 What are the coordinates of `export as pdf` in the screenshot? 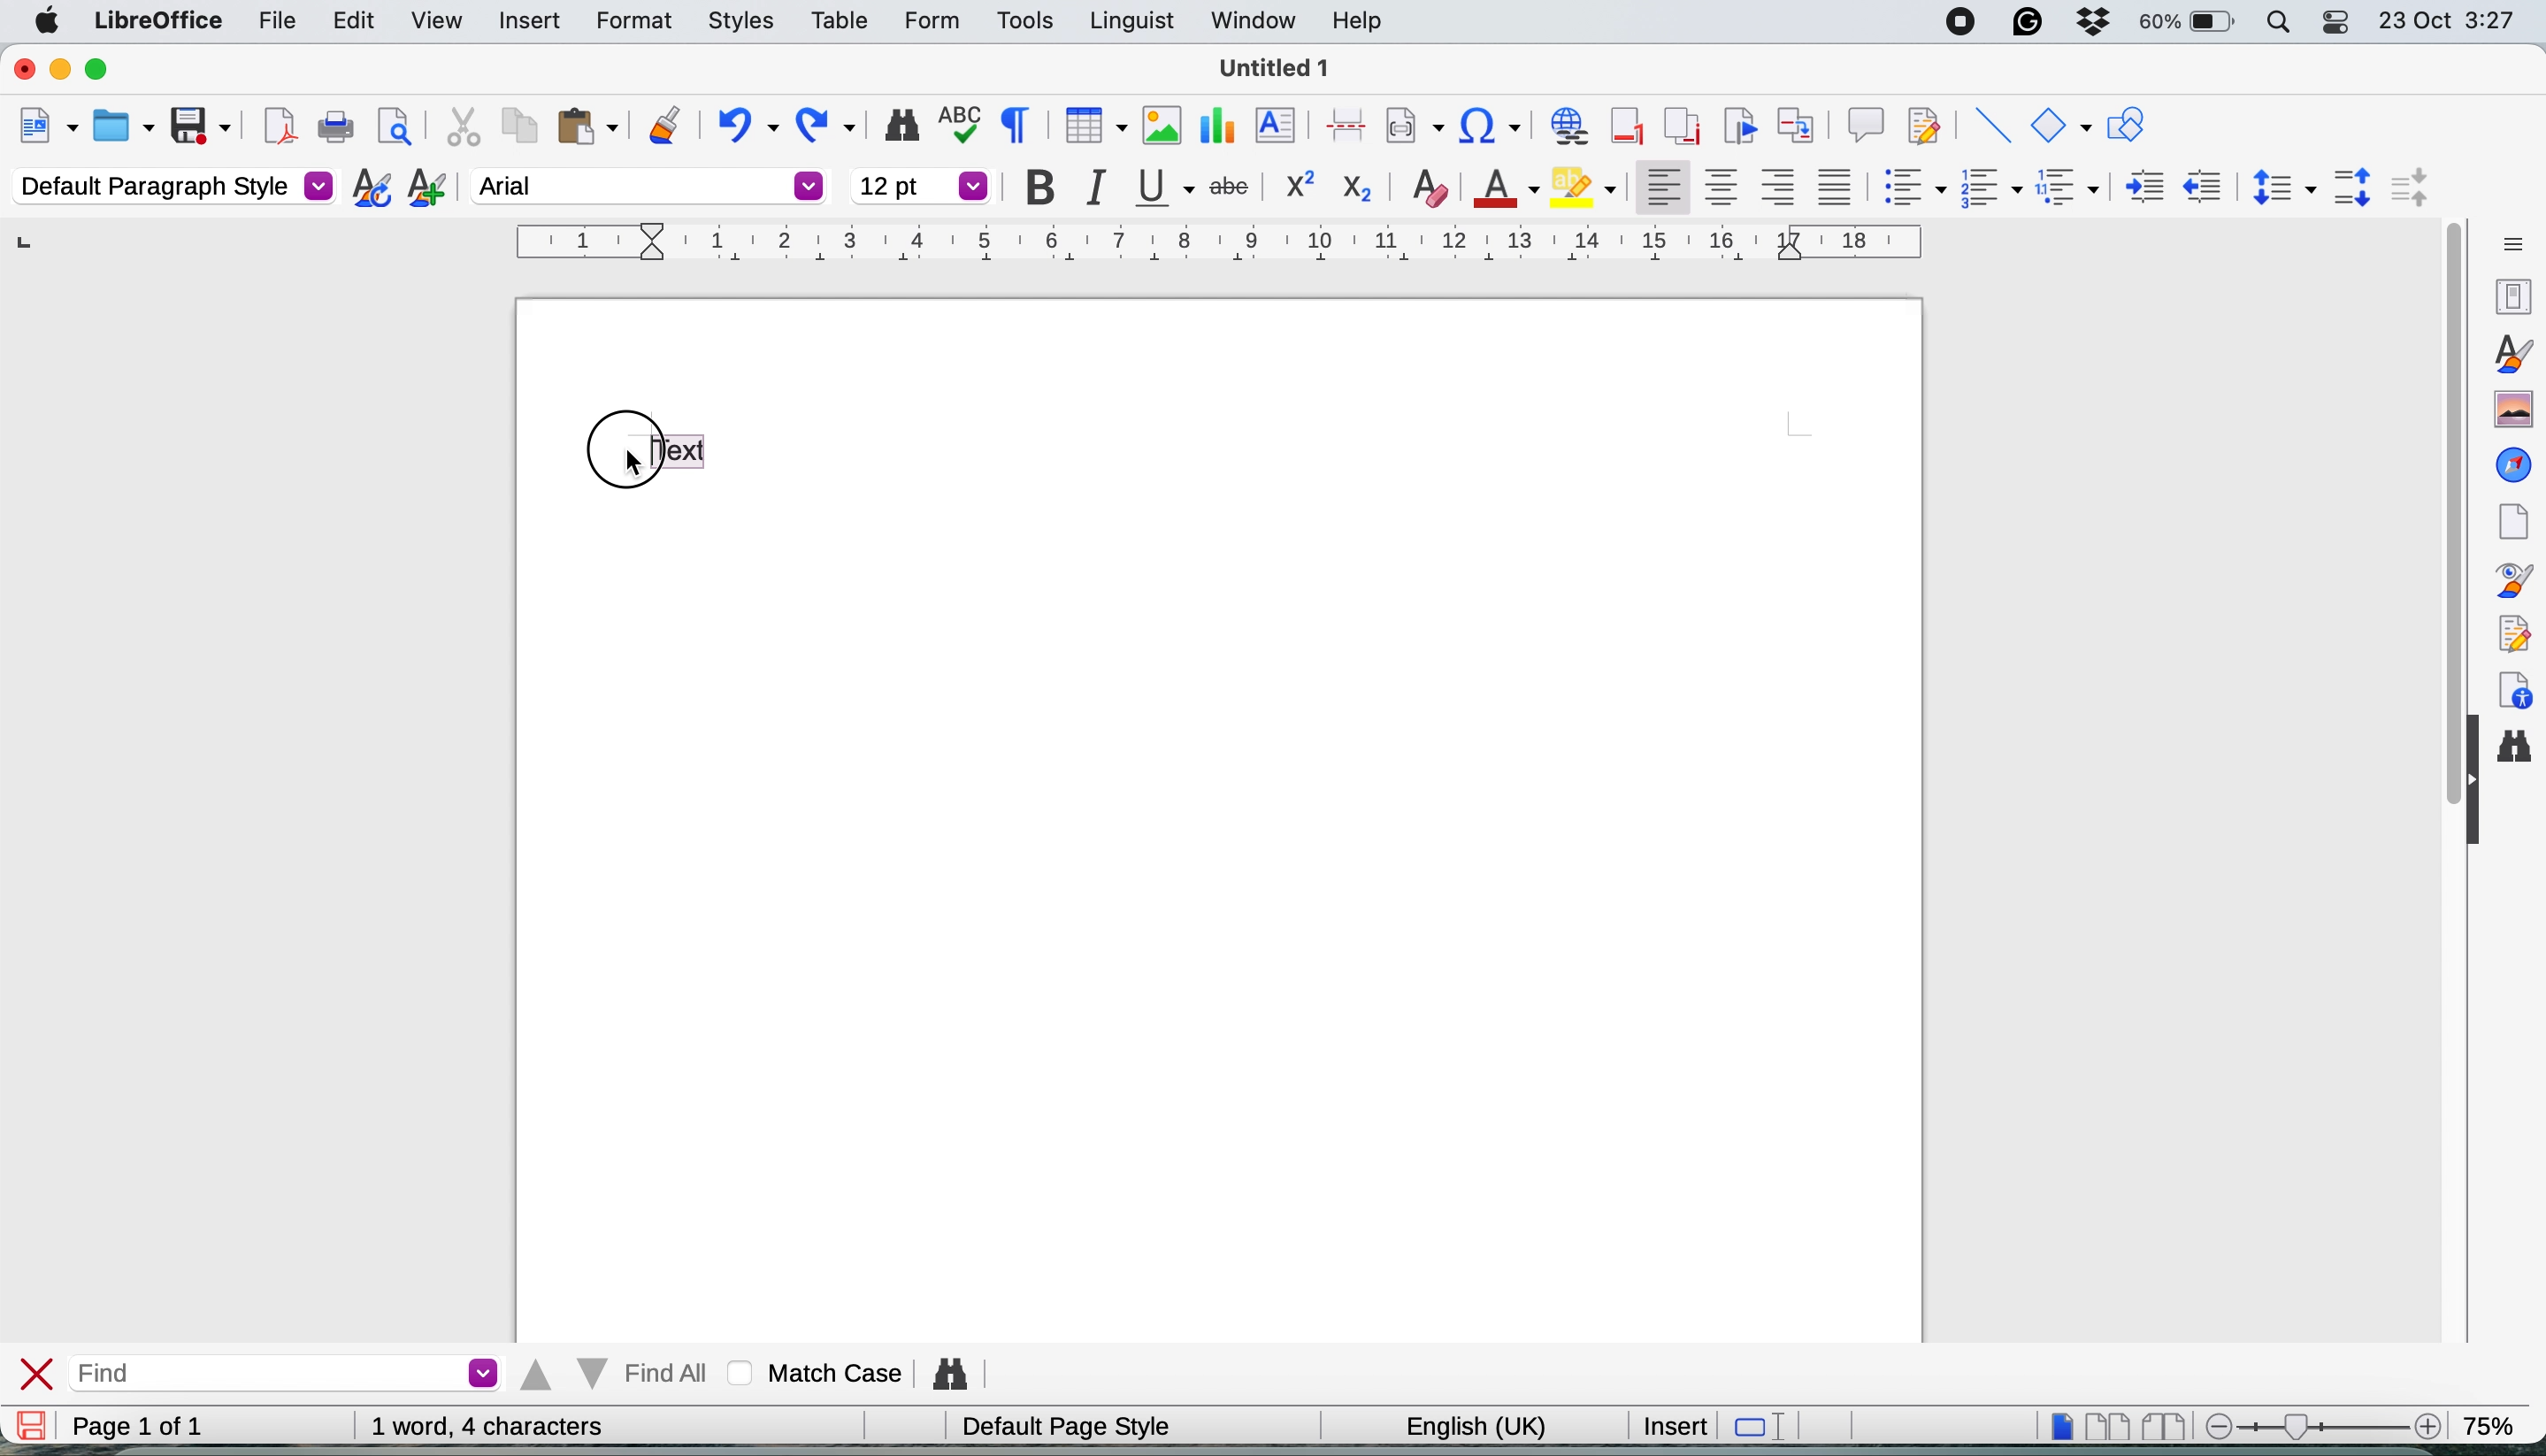 It's located at (273, 128).